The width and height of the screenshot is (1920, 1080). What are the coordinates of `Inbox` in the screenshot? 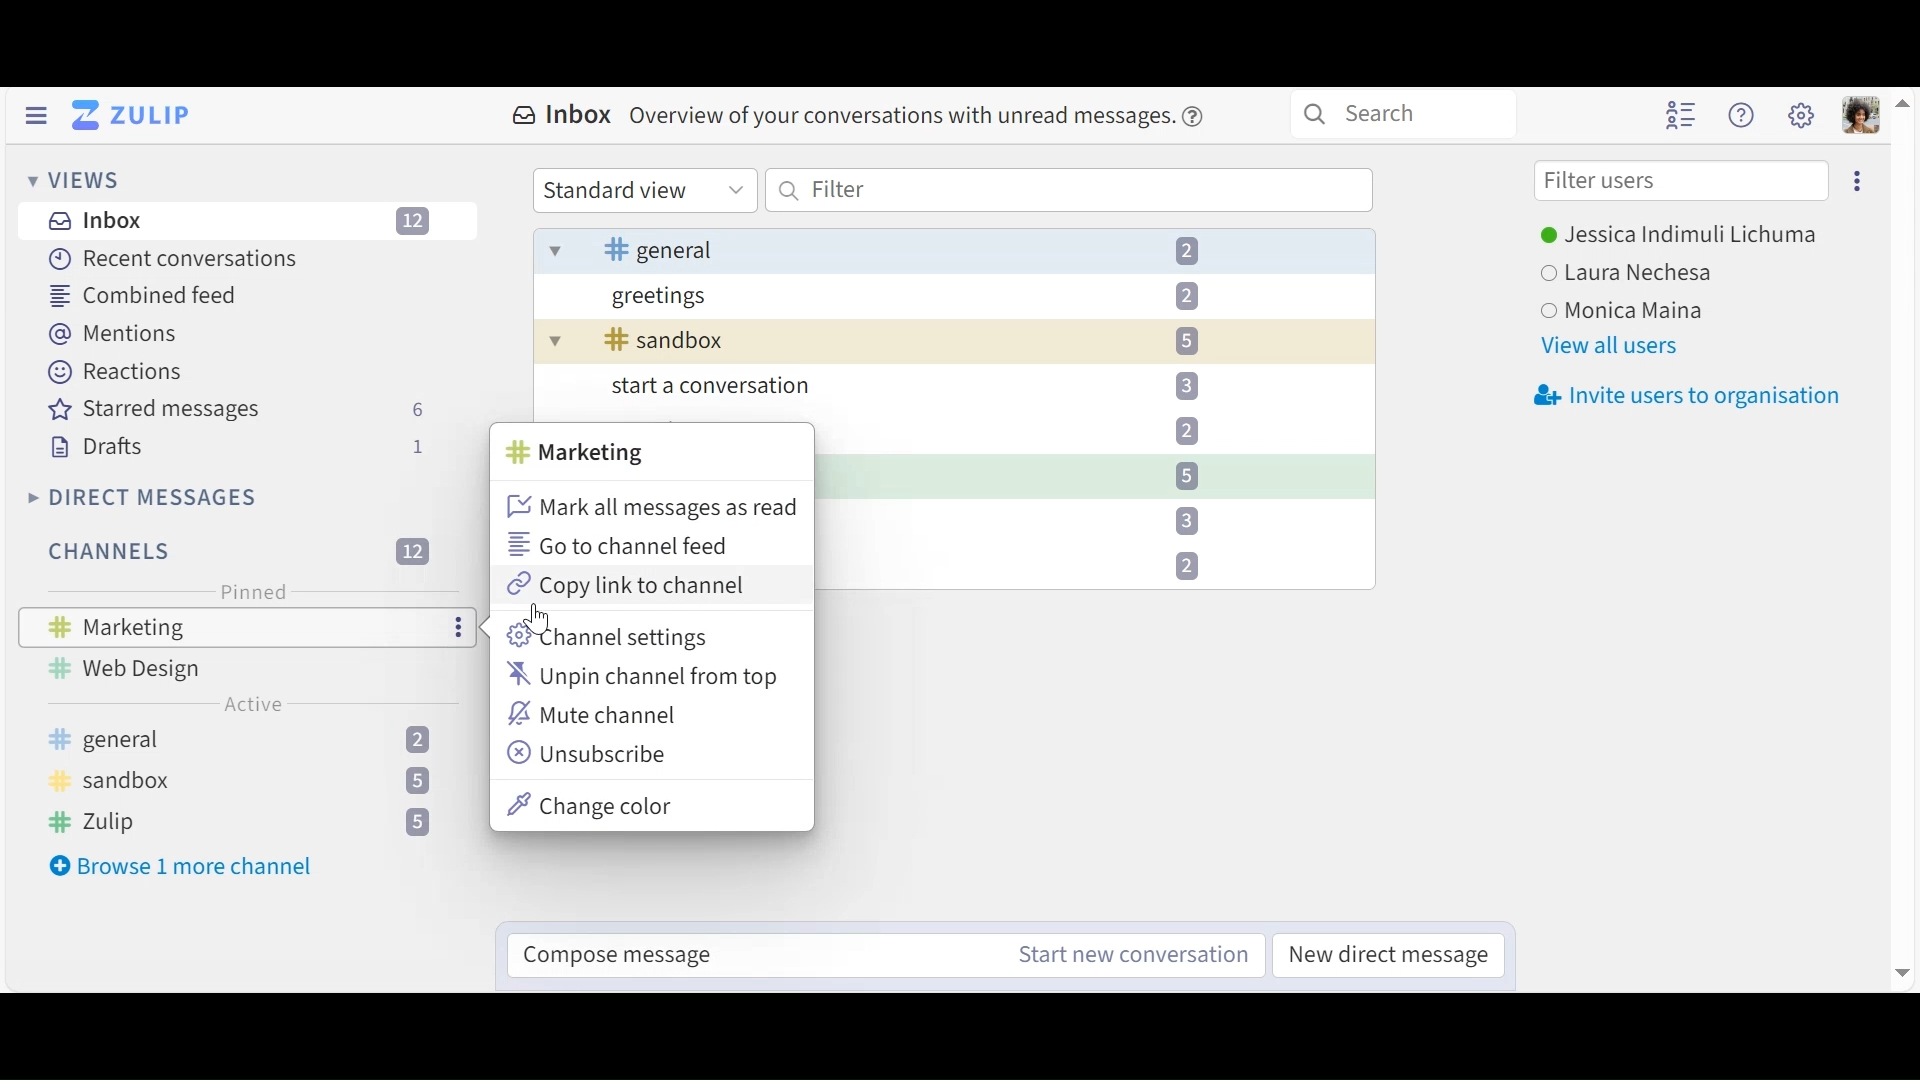 It's located at (860, 116).